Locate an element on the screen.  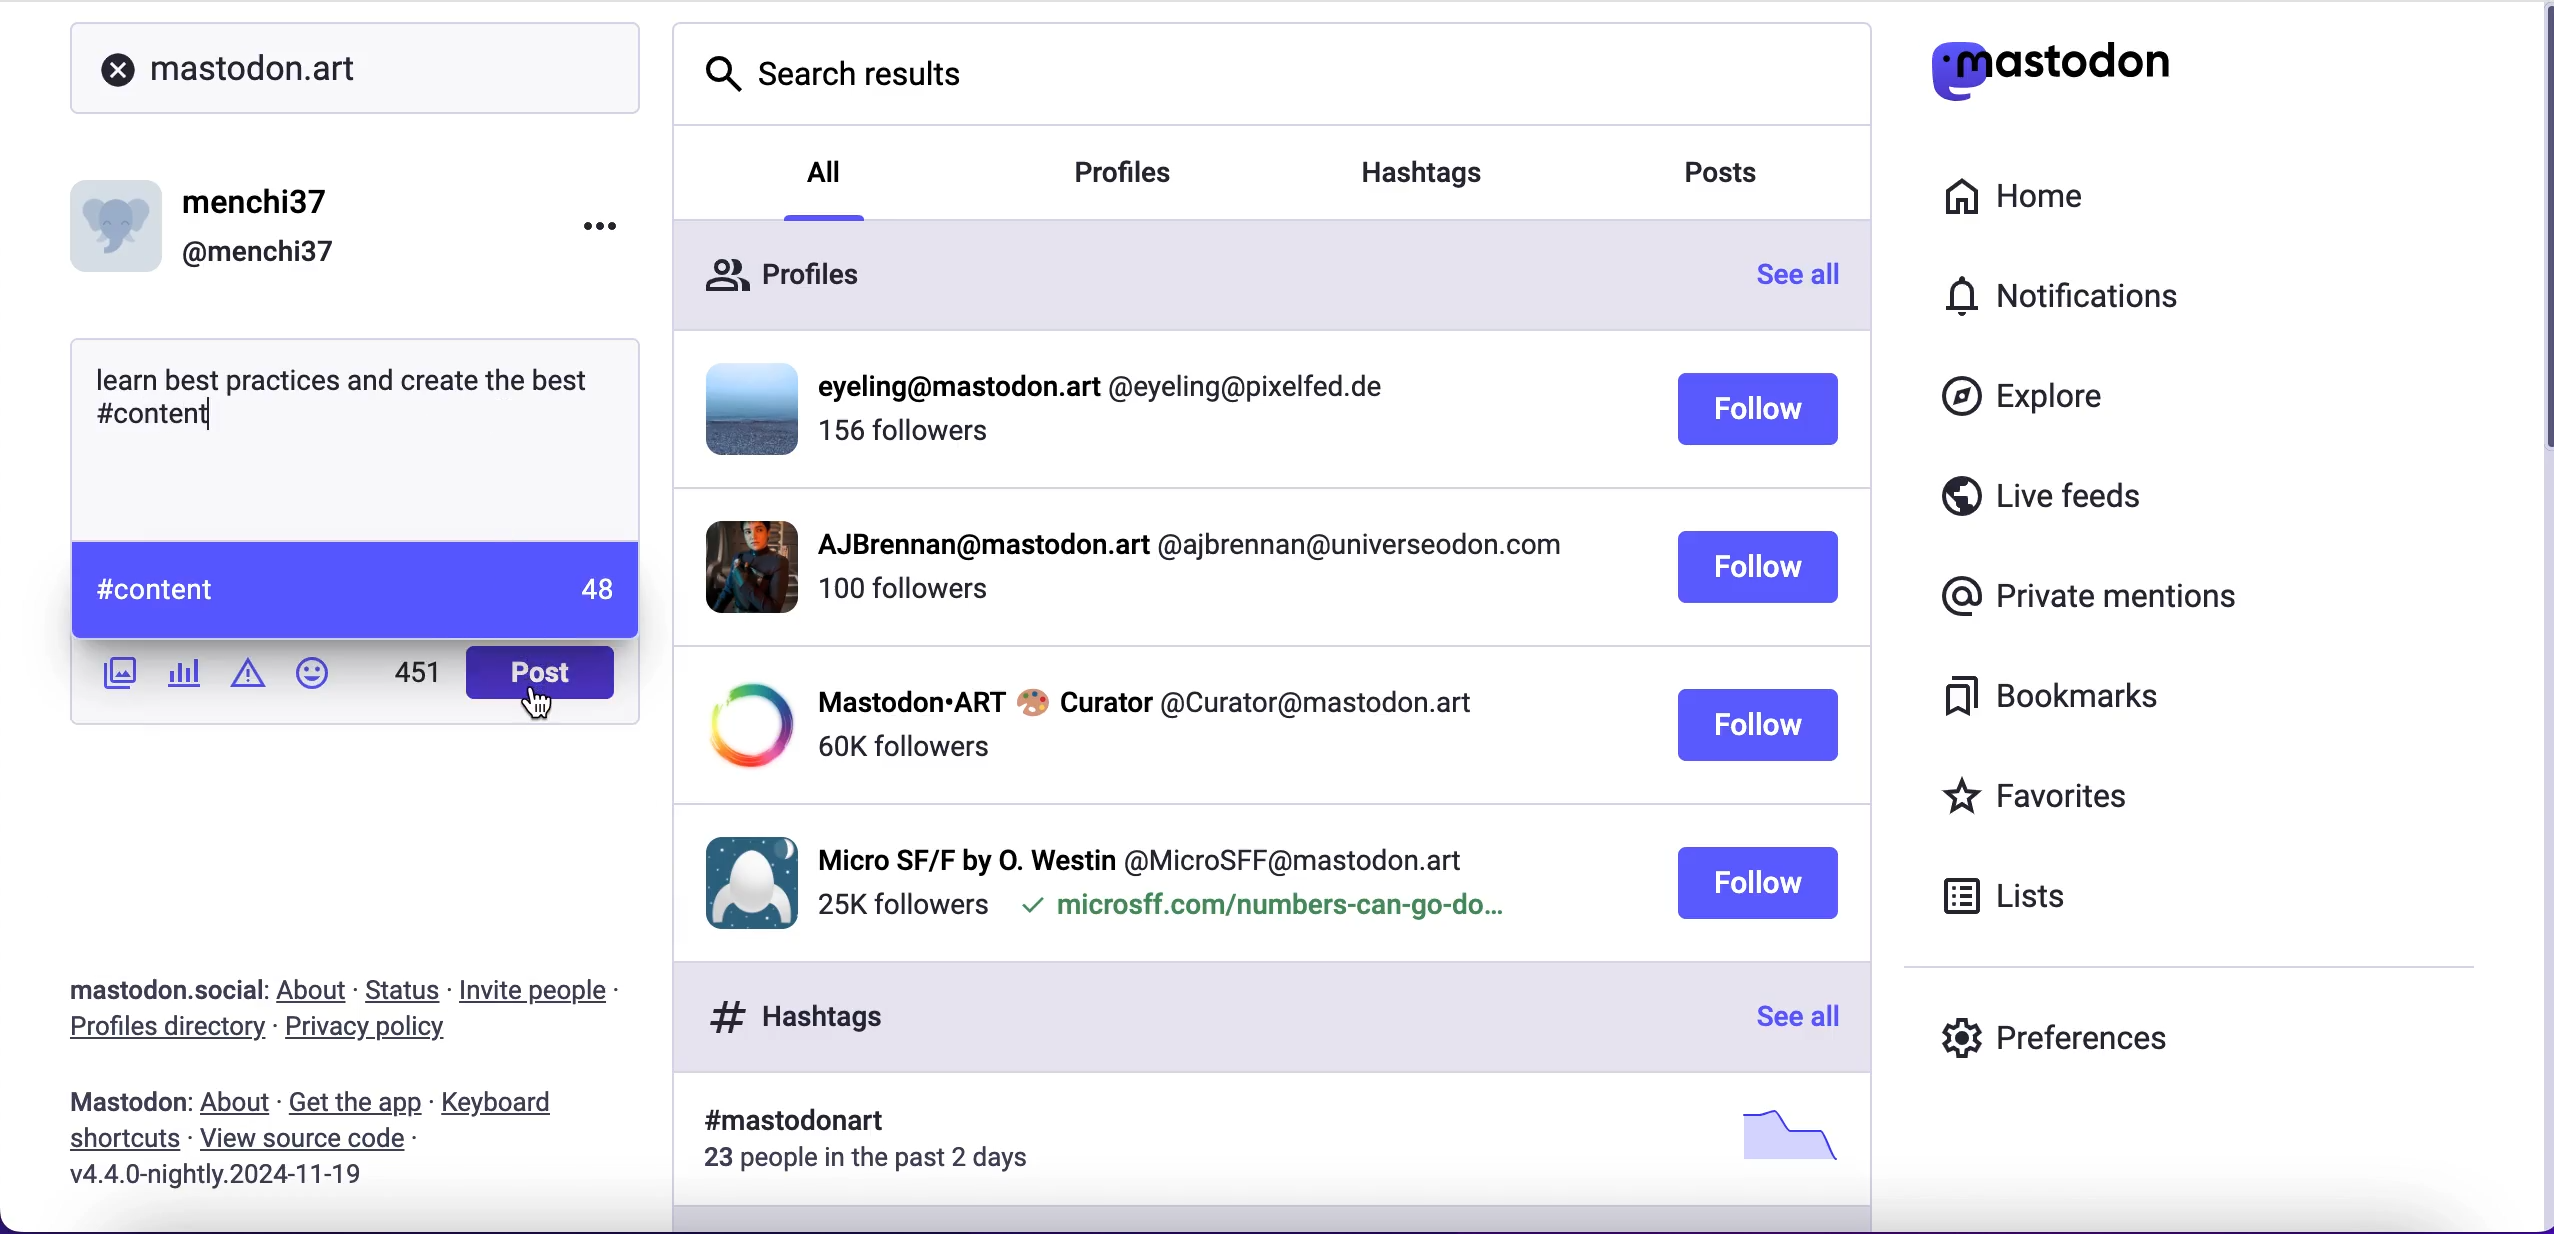
about is located at coordinates (316, 992).